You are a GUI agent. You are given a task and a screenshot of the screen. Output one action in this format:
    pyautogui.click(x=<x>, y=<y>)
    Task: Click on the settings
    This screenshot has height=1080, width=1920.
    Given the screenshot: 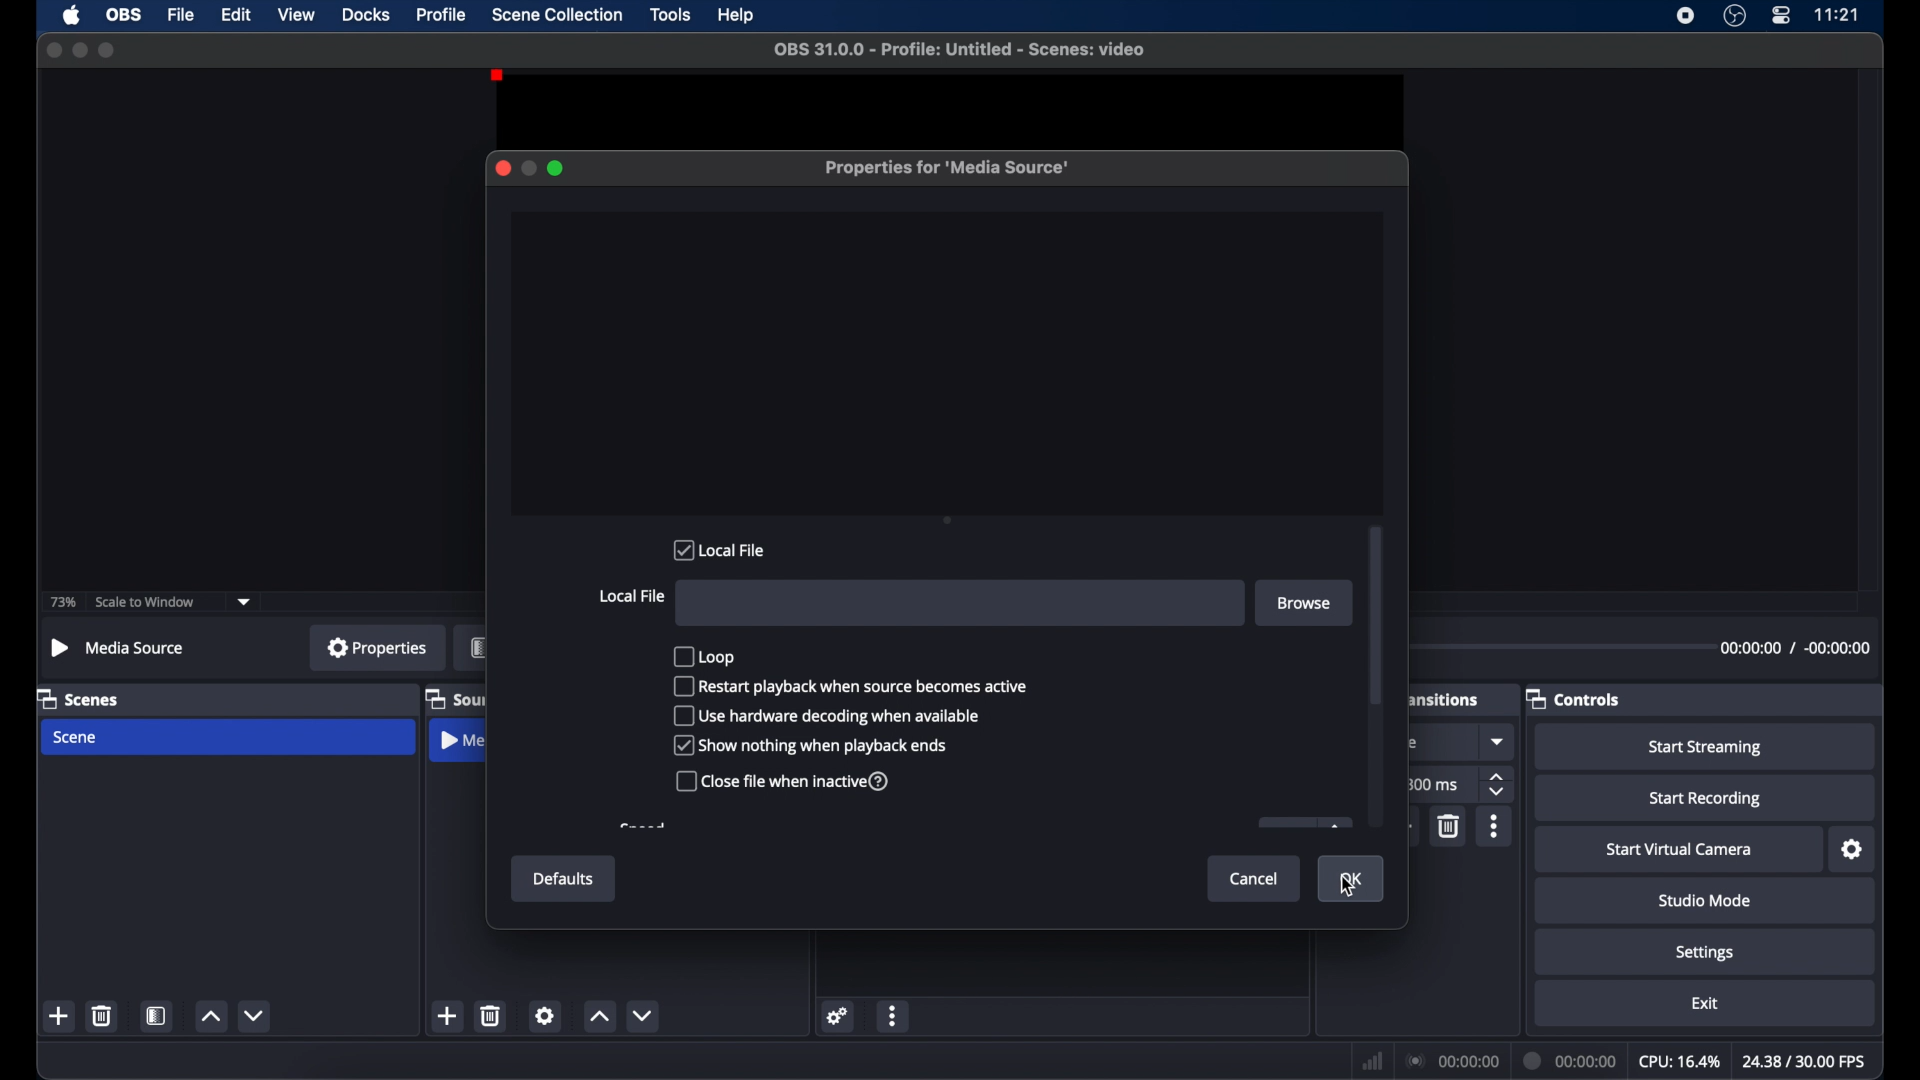 What is the action you would take?
    pyautogui.click(x=546, y=1015)
    